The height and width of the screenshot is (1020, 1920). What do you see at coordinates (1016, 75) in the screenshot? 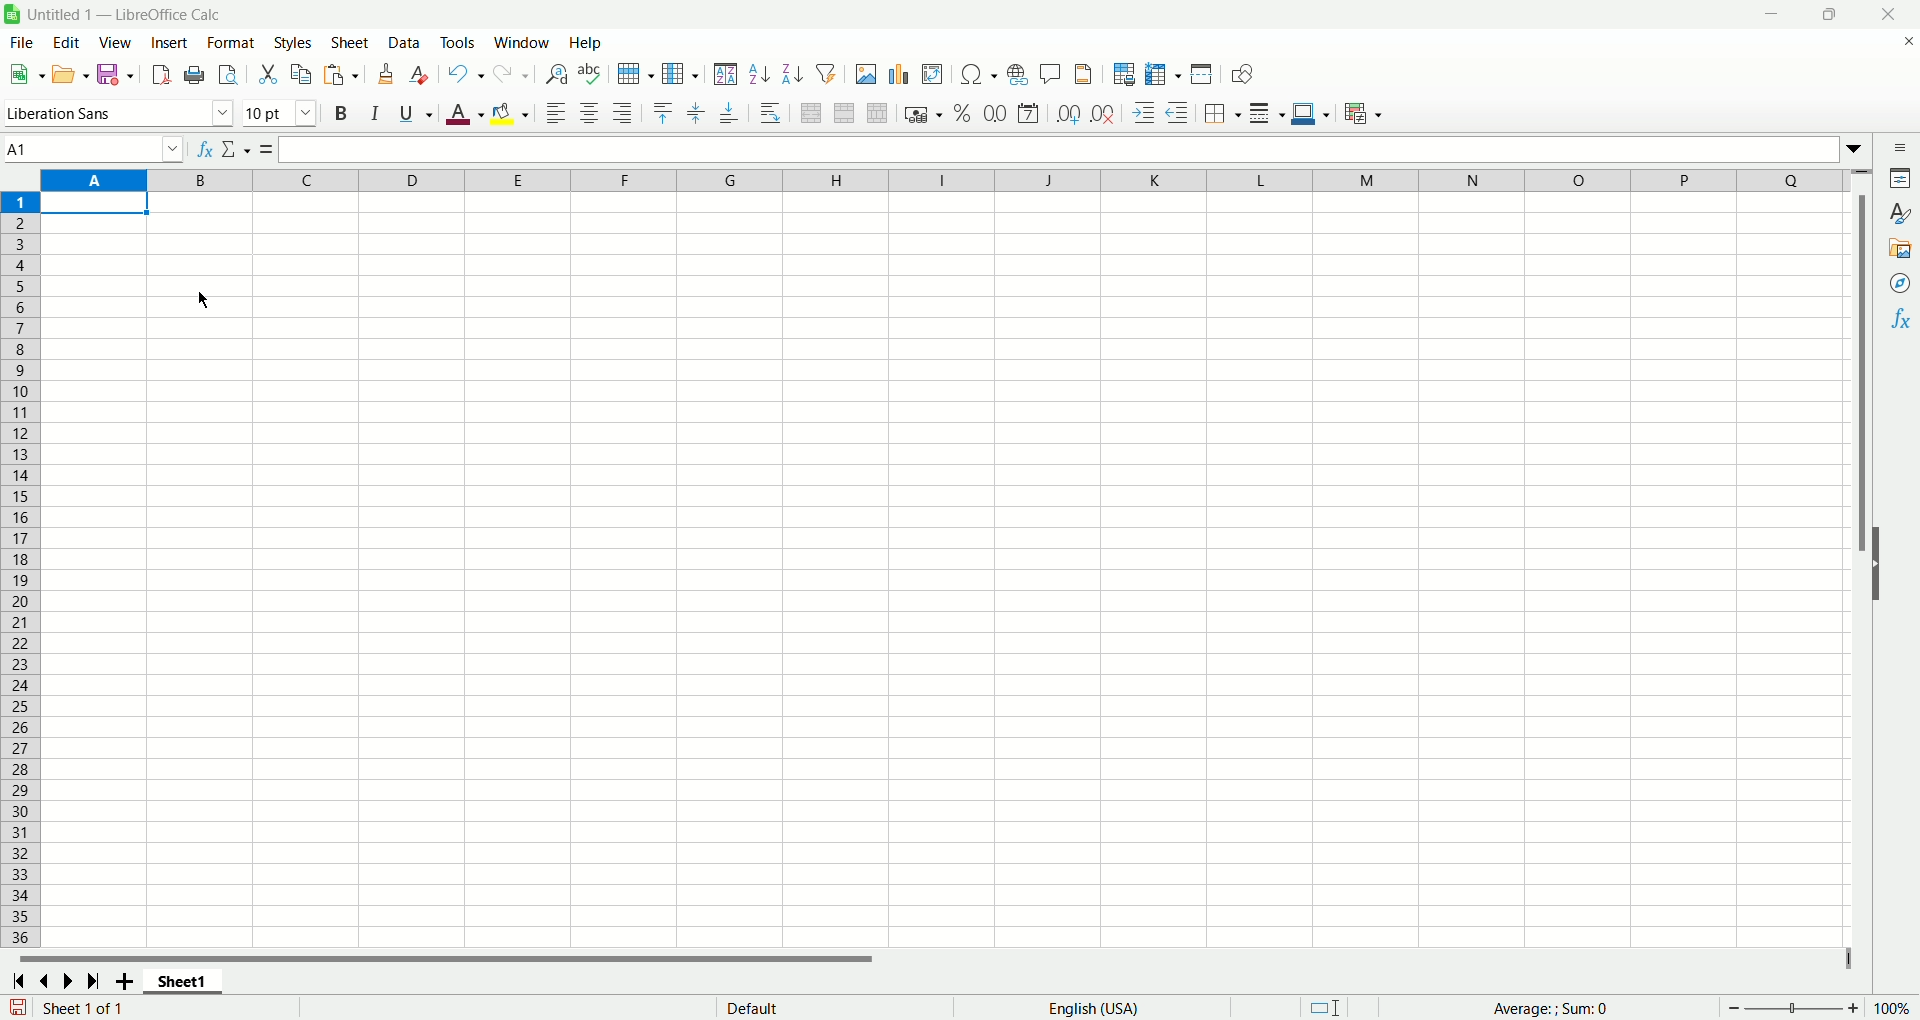
I see `insert hyperlink` at bounding box center [1016, 75].